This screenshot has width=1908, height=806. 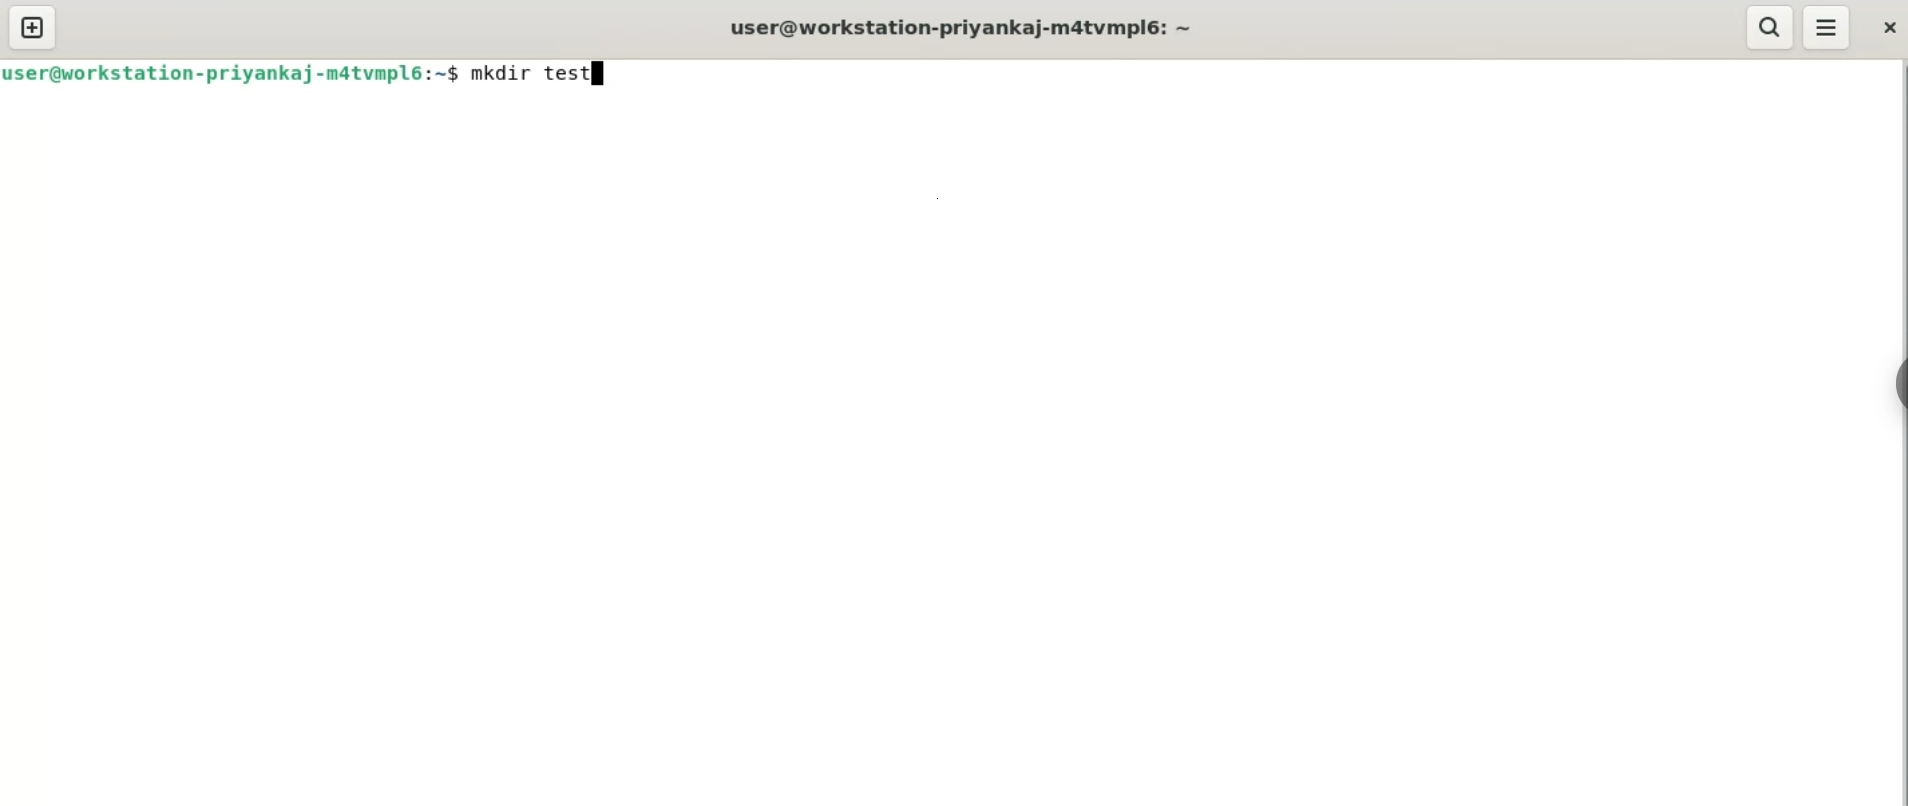 What do you see at coordinates (1828, 27) in the screenshot?
I see `menu` at bounding box center [1828, 27].